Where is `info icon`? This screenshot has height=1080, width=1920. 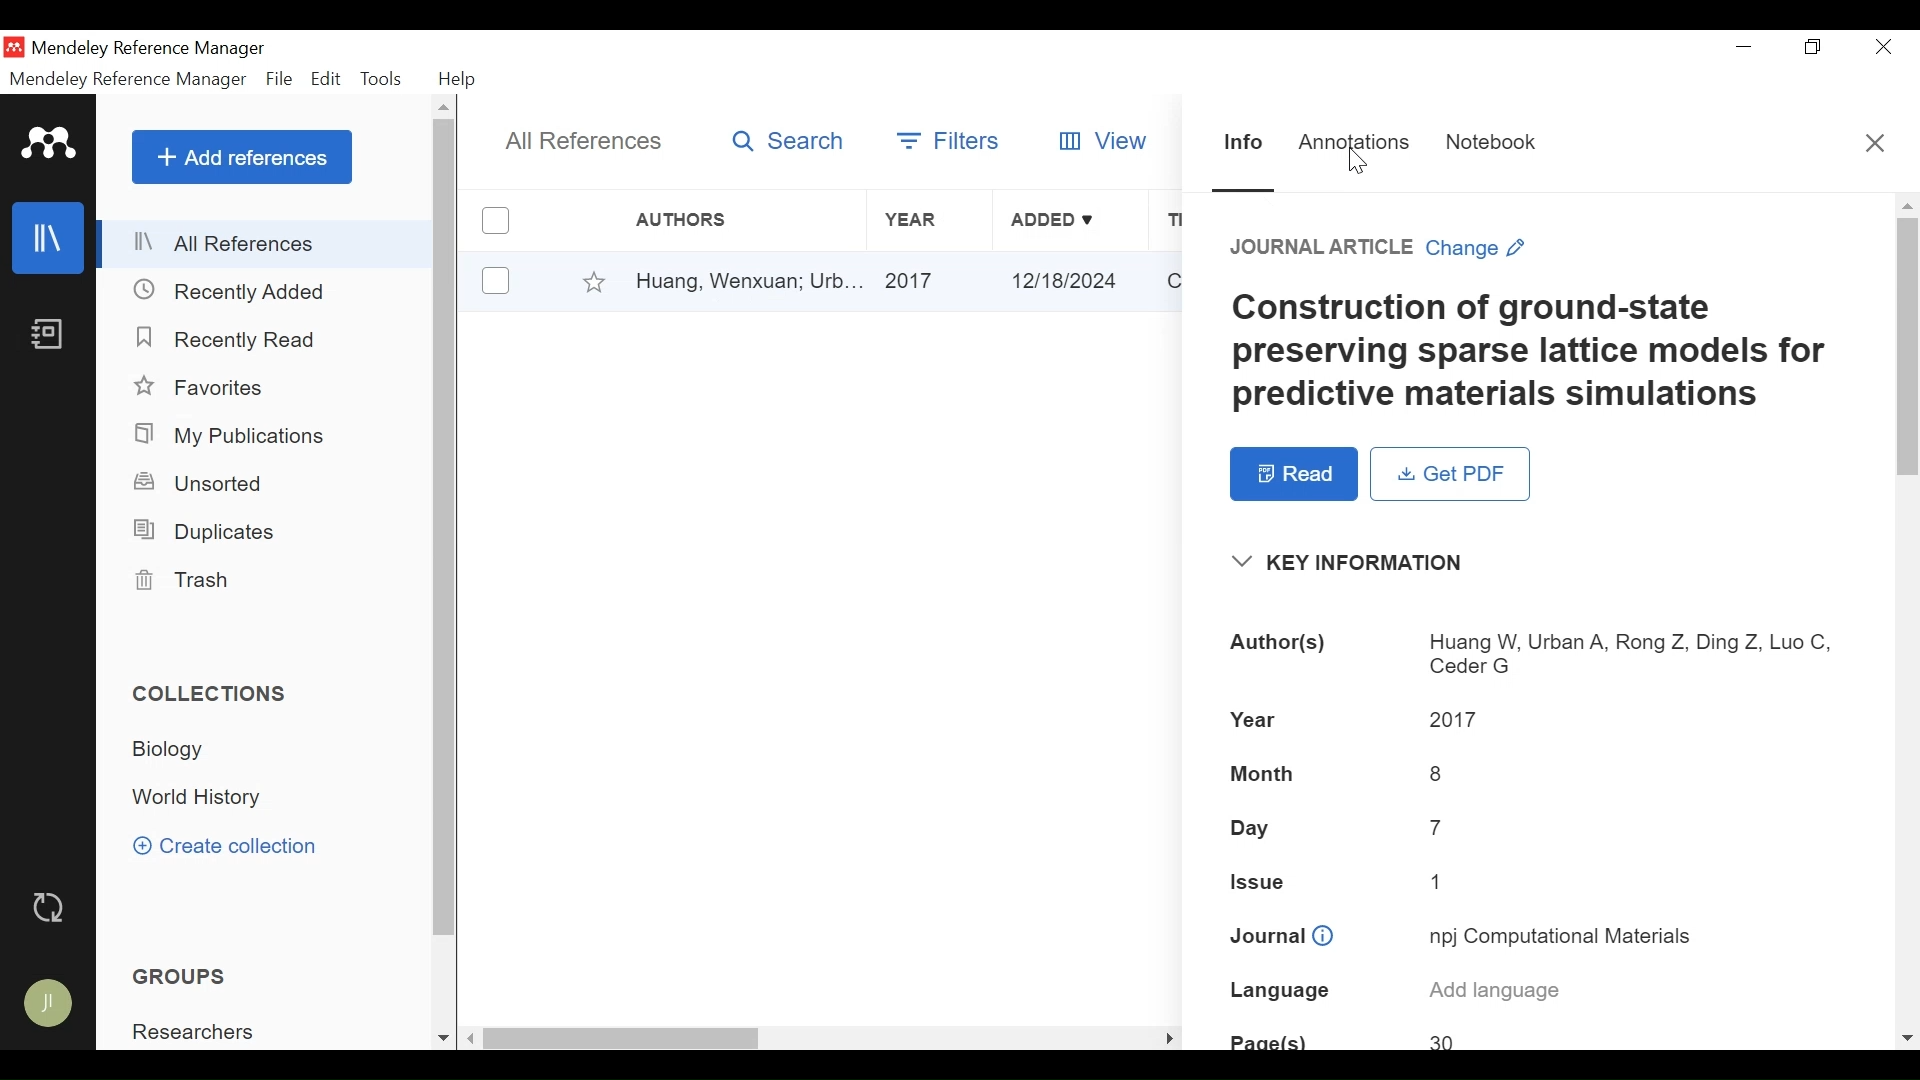
info icon is located at coordinates (1323, 937).